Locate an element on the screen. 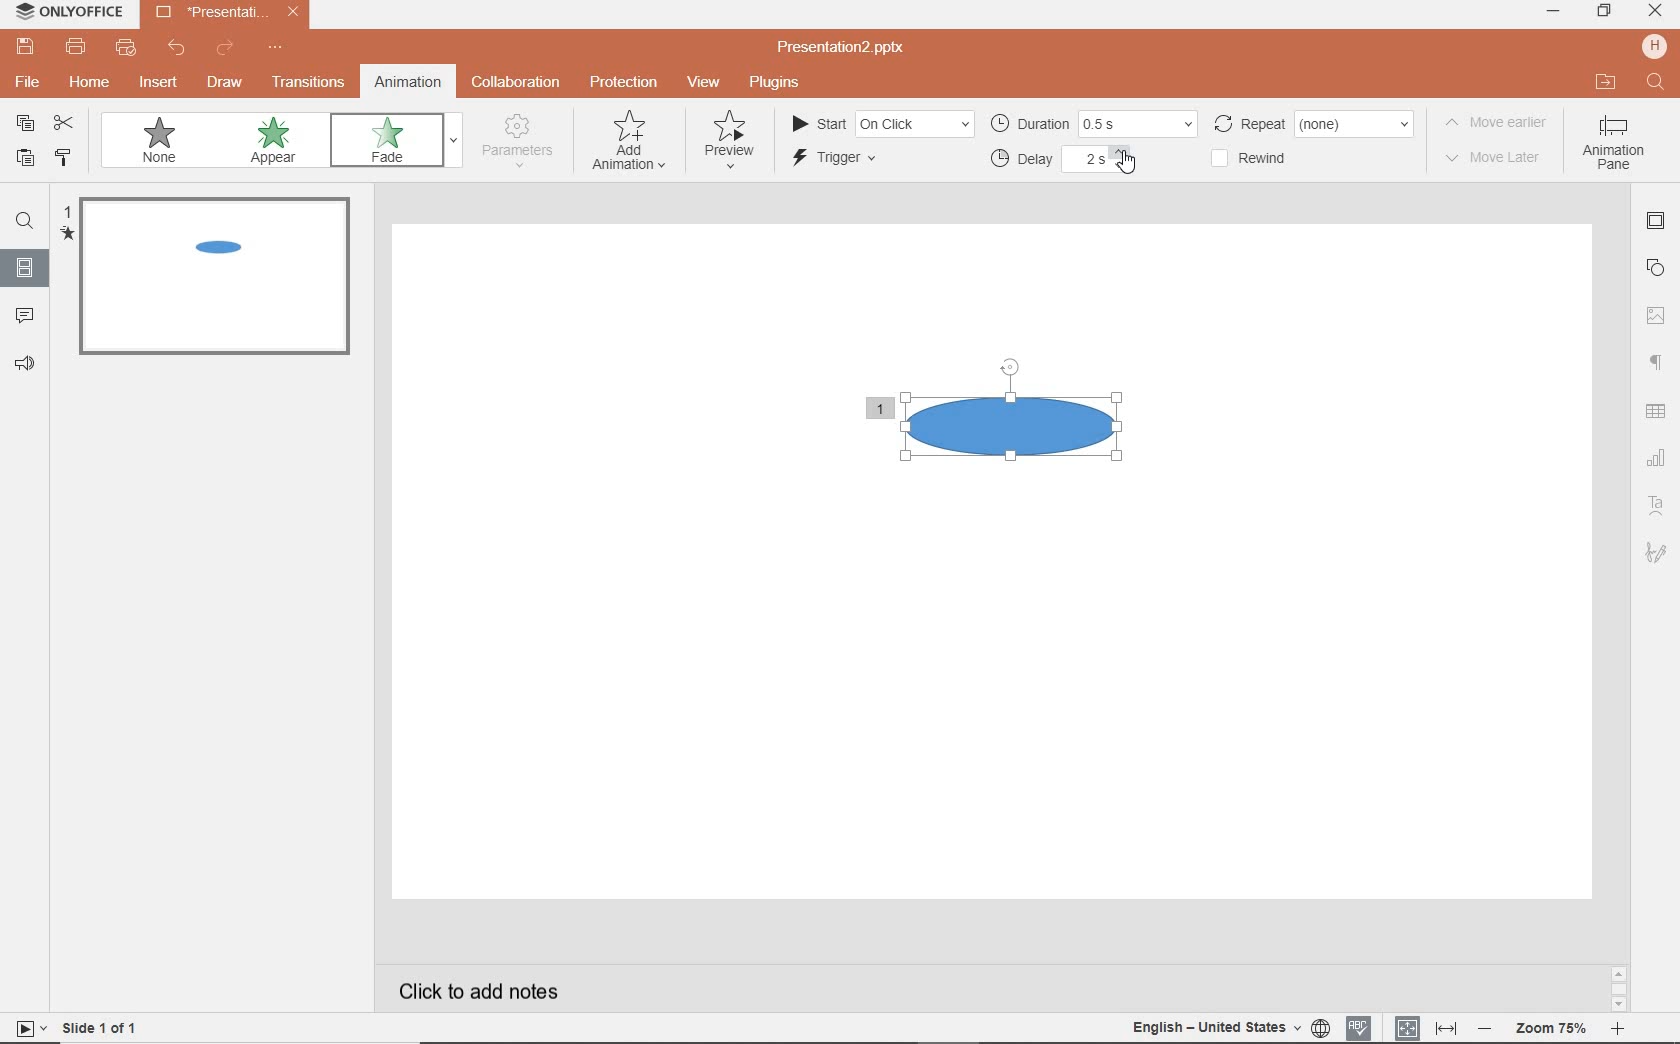 This screenshot has height=1044, width=1680. COPY STYLE is located at coordinates (60, 157).